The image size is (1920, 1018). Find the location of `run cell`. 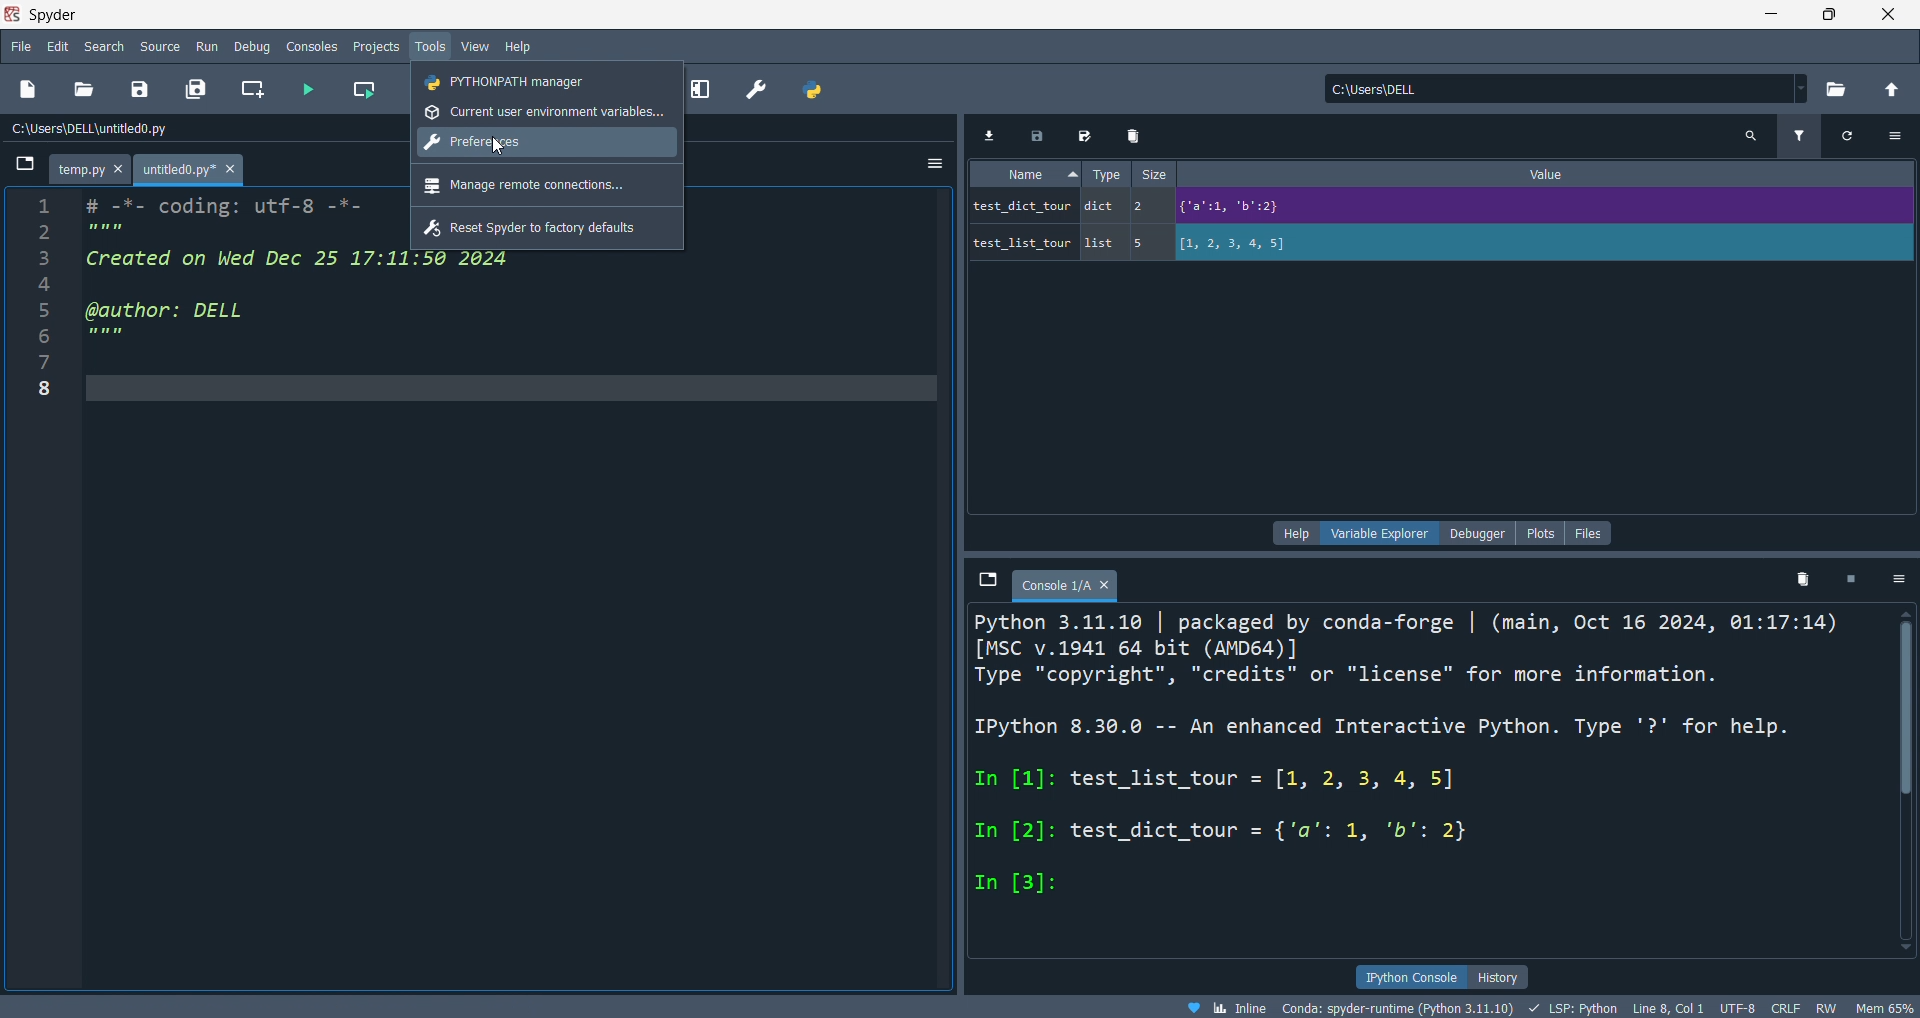

run cell is located at coordinates (368, 89).